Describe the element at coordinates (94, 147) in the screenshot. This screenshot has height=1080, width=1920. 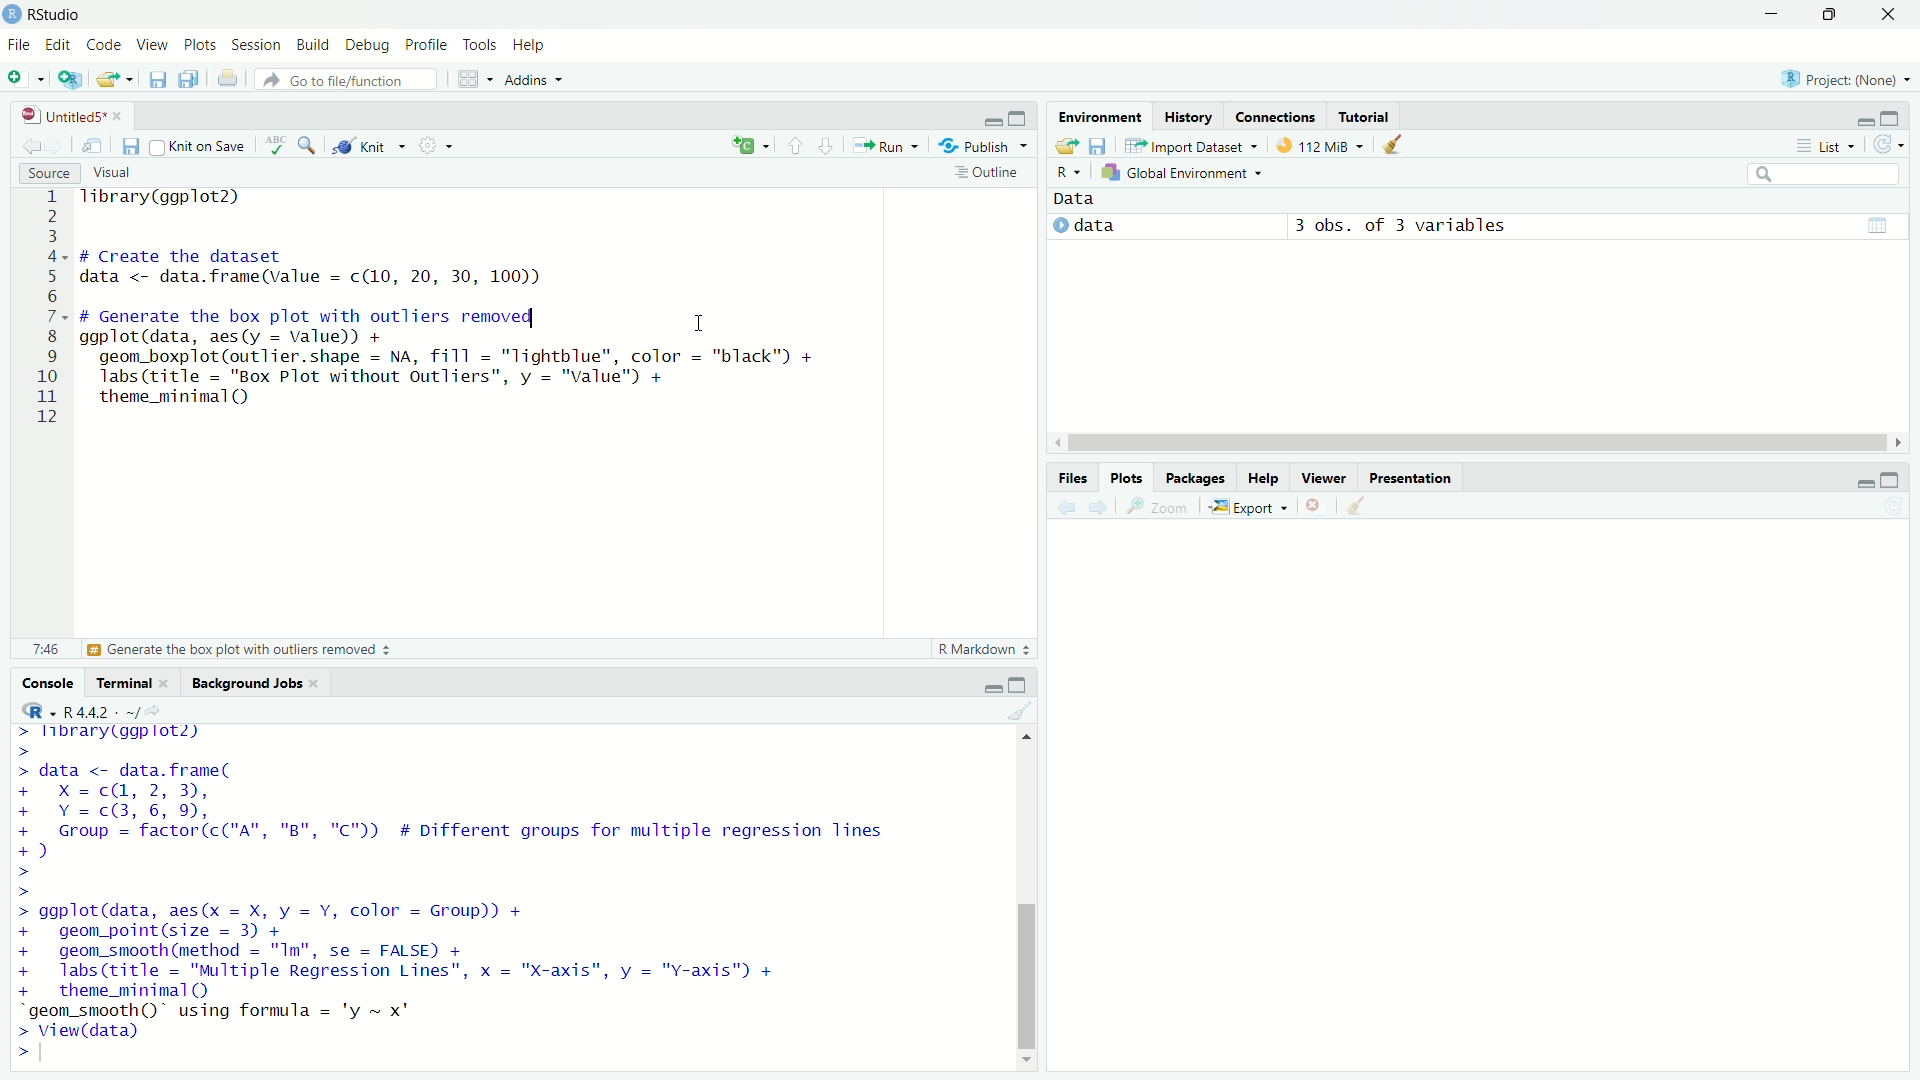
I see `move` at that location.